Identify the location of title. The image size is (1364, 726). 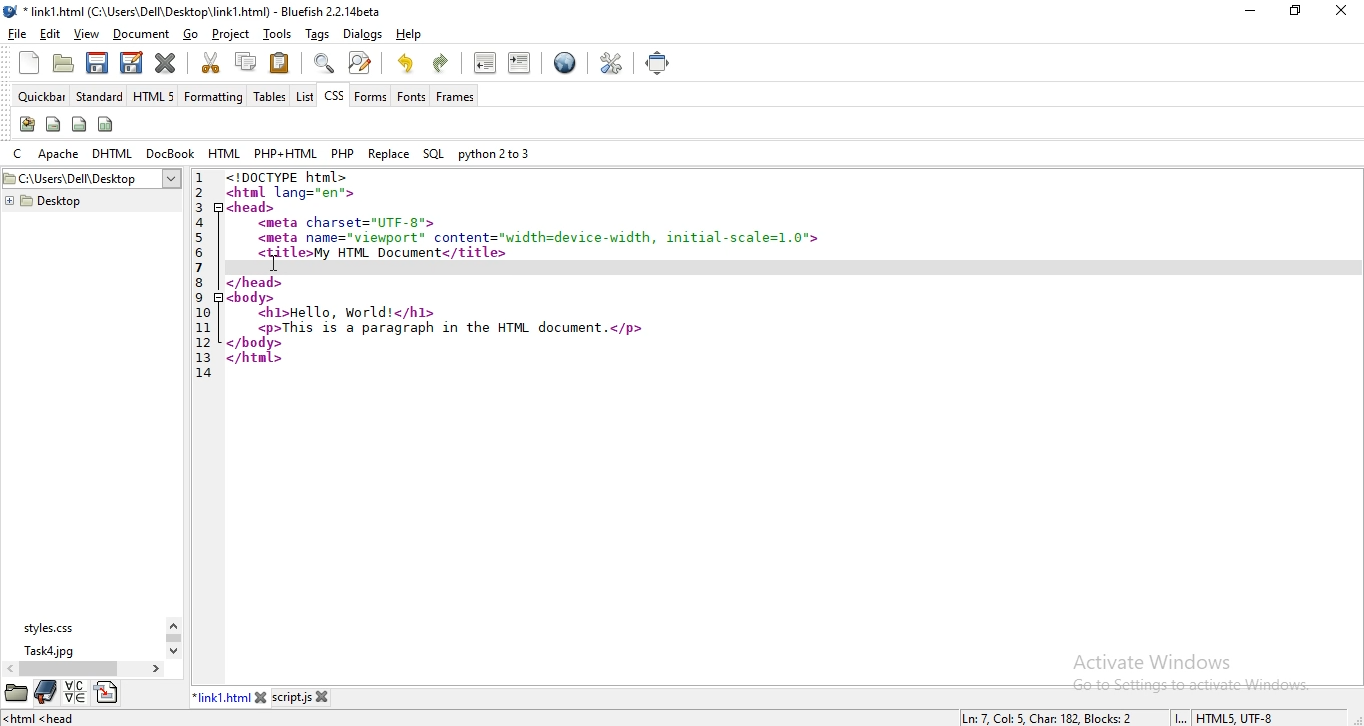
(202, 11).